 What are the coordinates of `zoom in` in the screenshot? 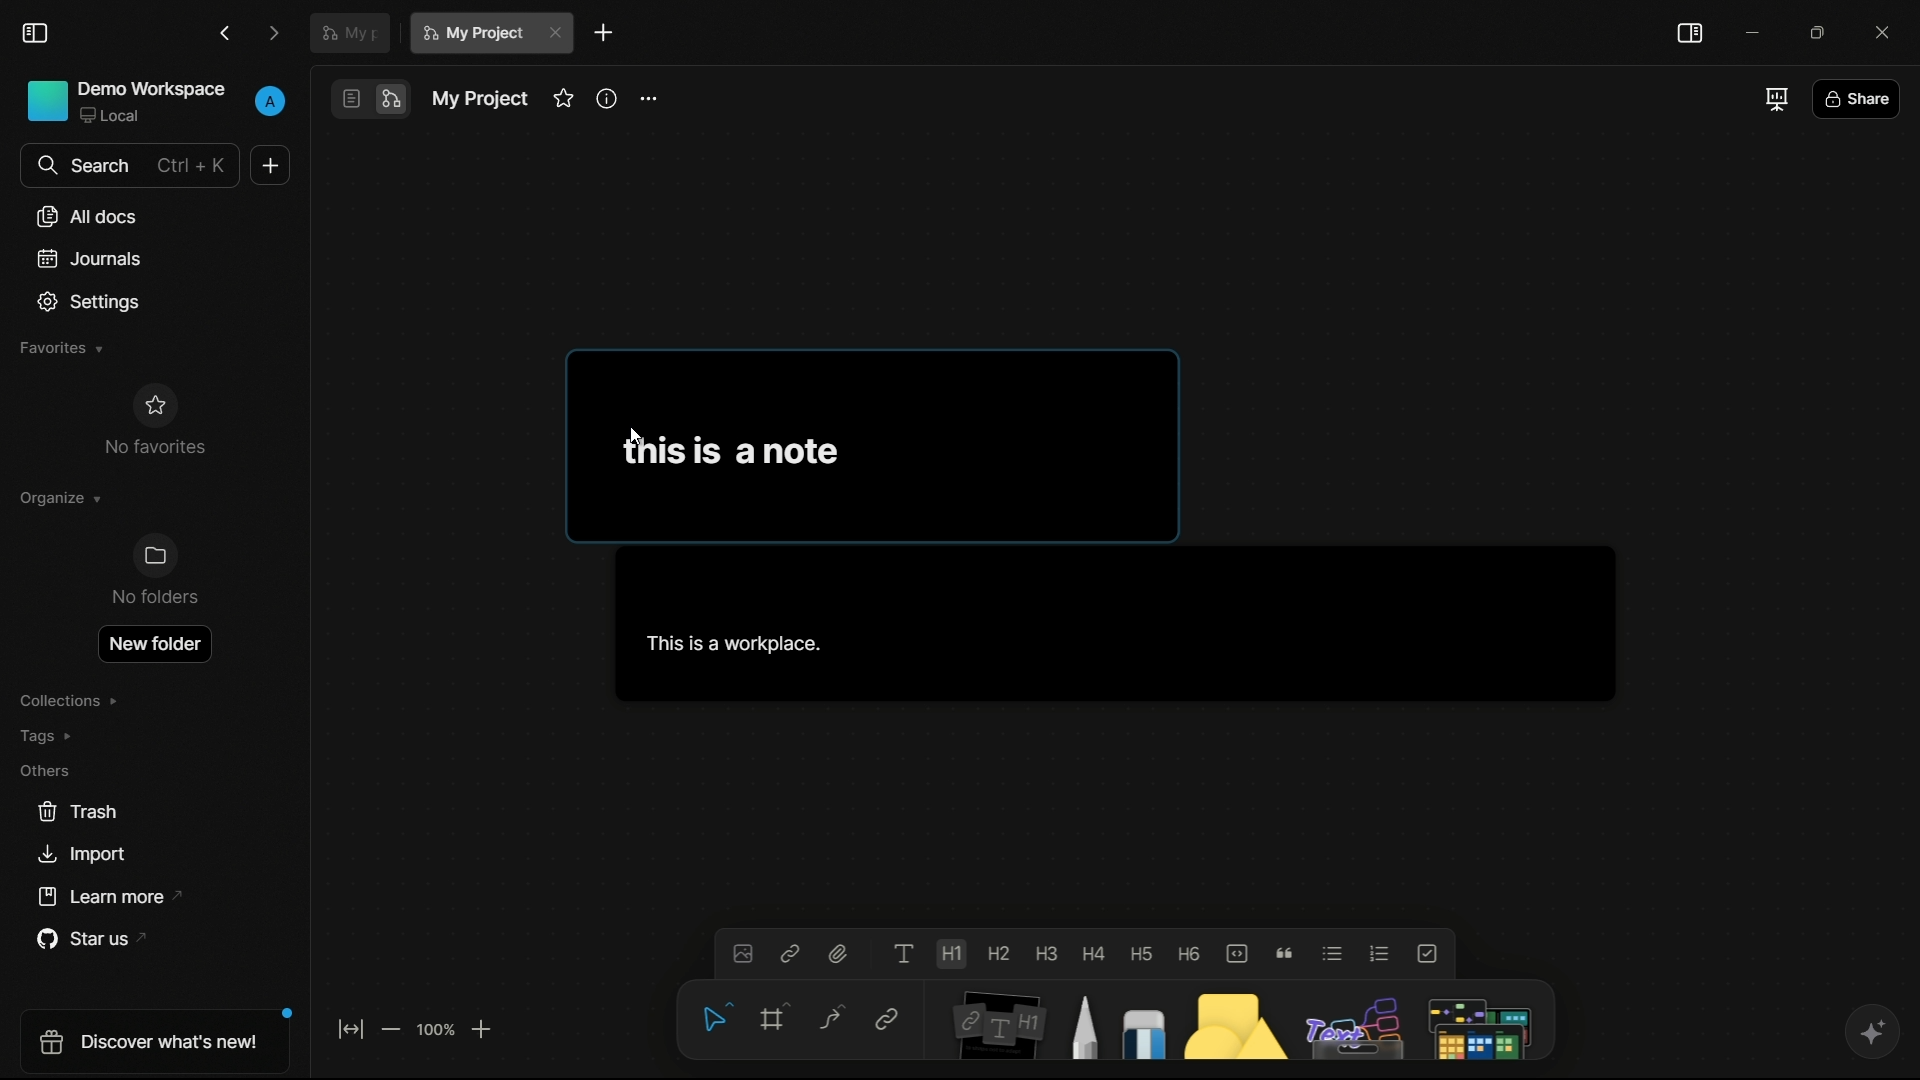 It's located at (483, 1028).